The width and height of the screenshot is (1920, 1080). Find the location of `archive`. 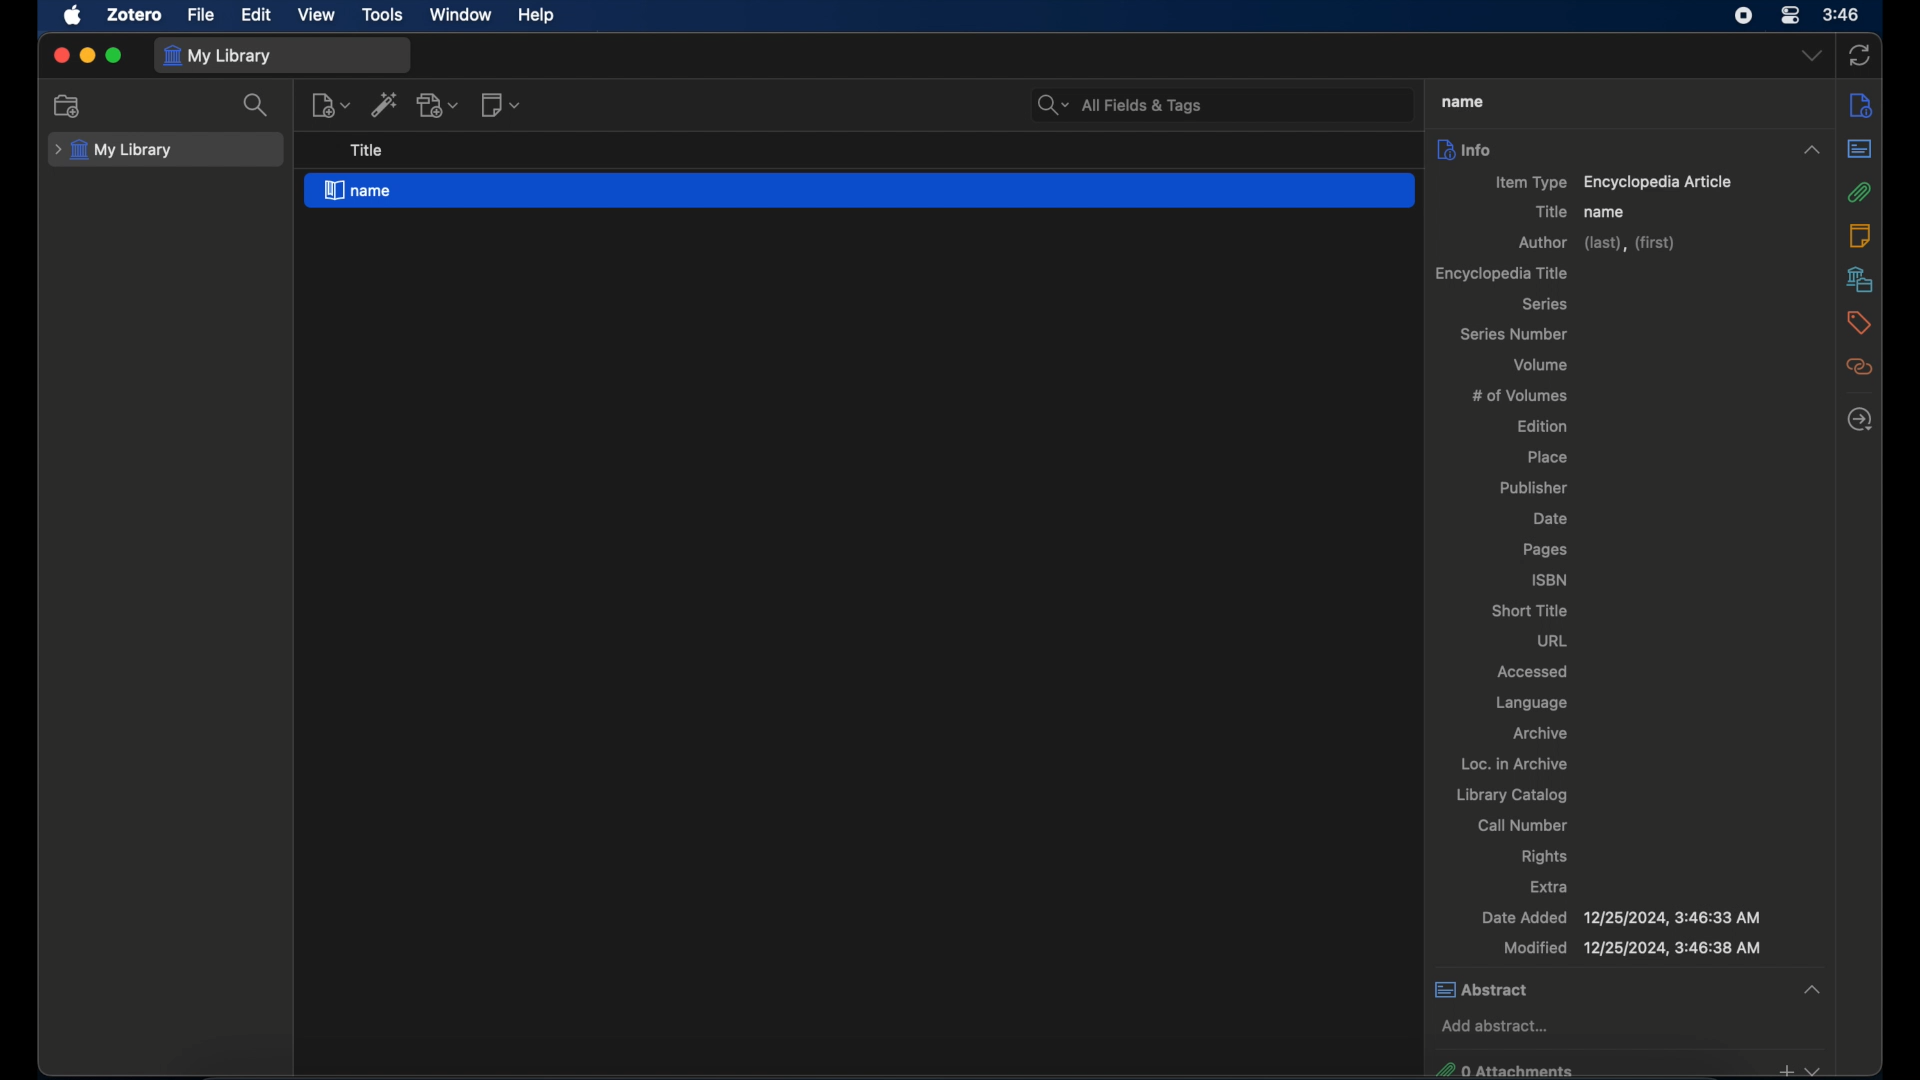

archive is located at coordinates (1540, 733).